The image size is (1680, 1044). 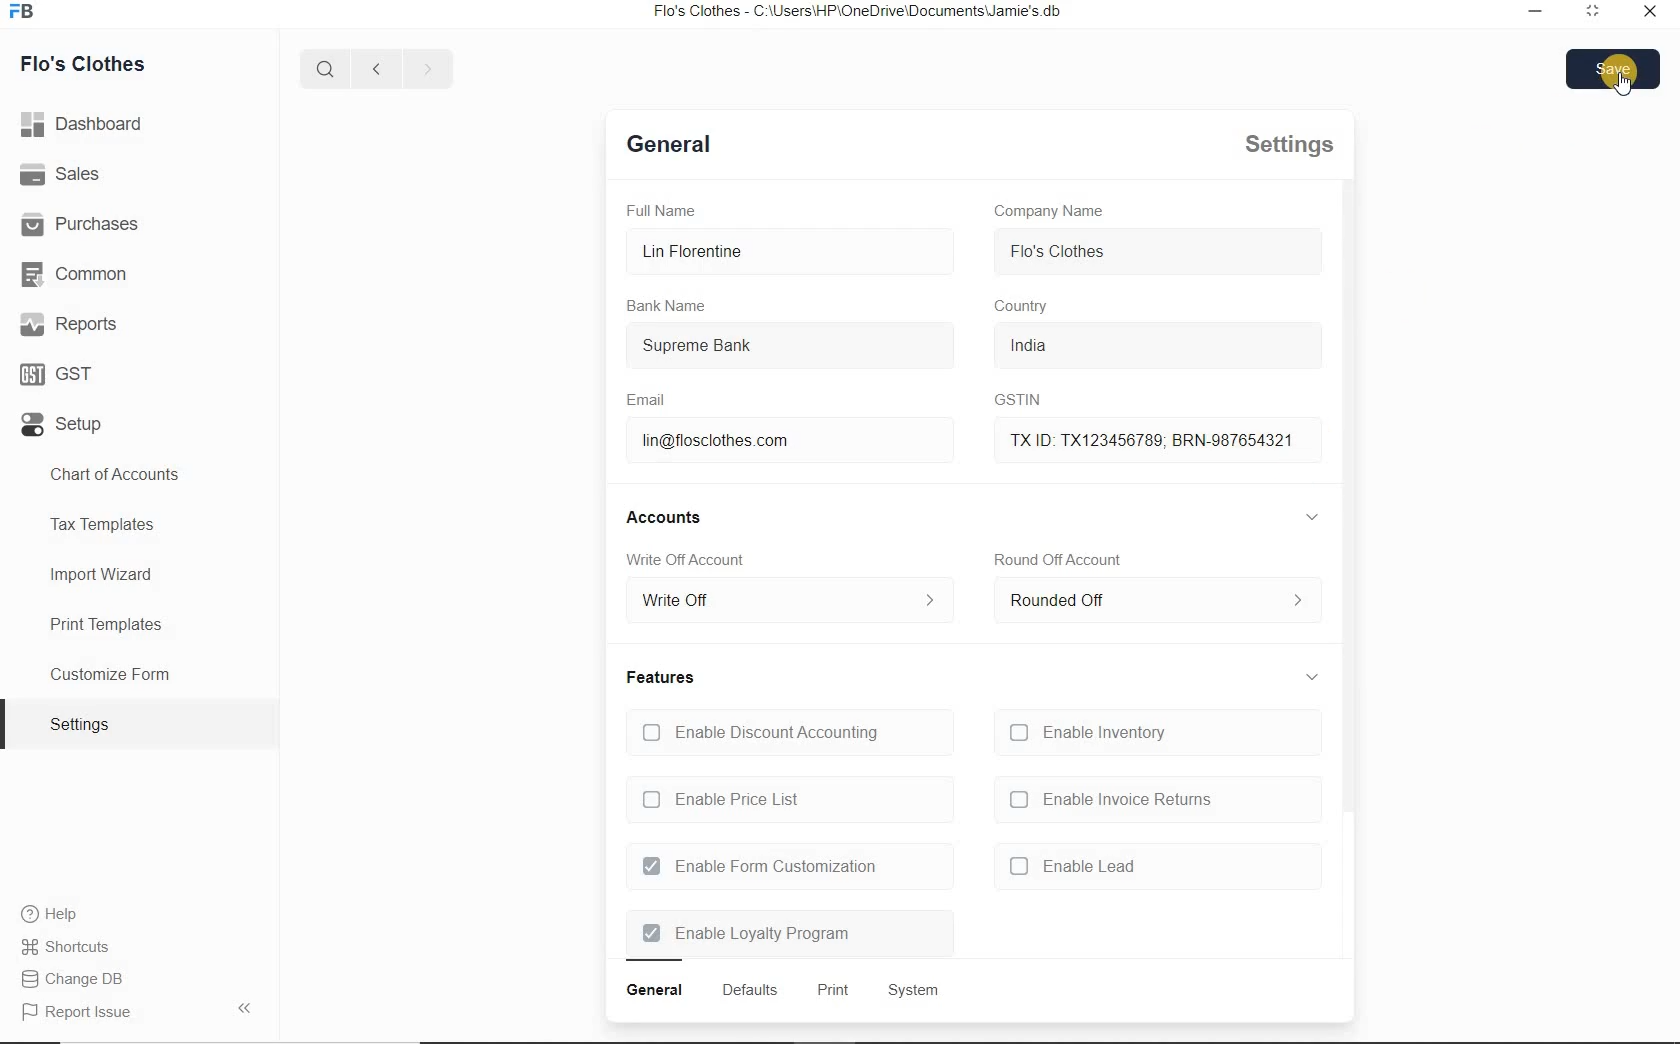 I want to click on dashboard, so click(x=84, y=124).